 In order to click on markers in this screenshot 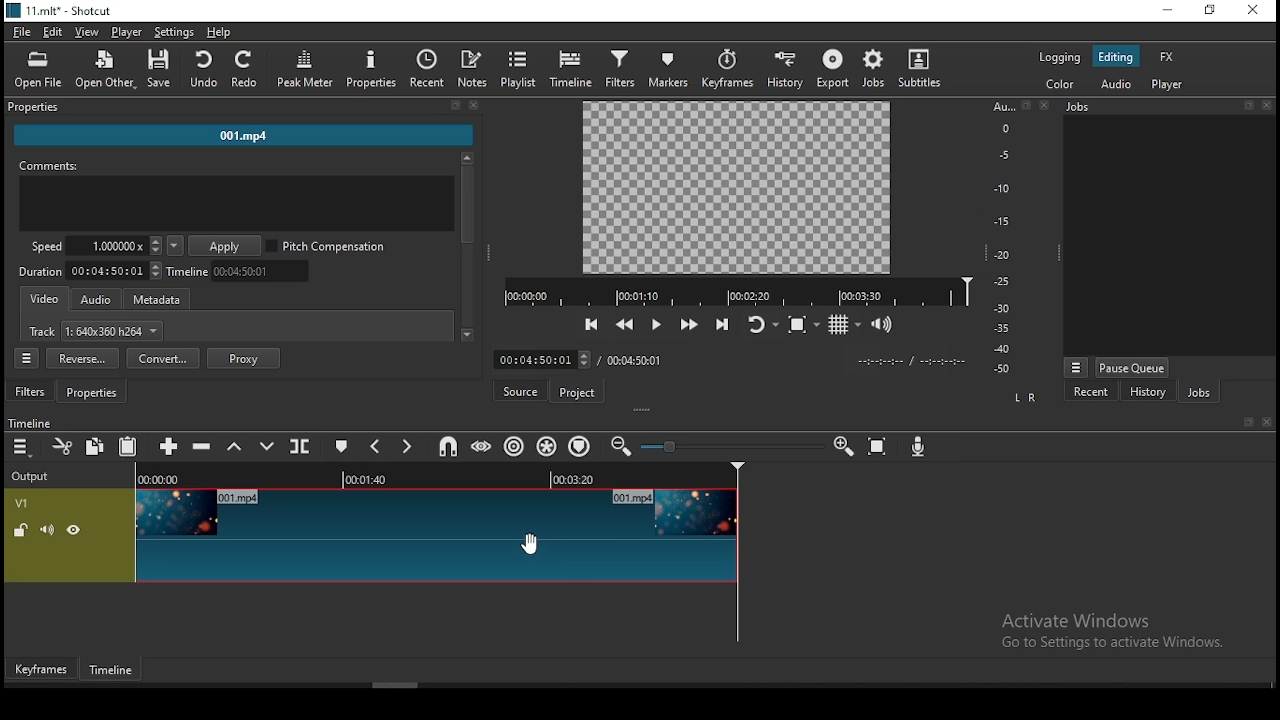, I will do `click(671, 71)`.